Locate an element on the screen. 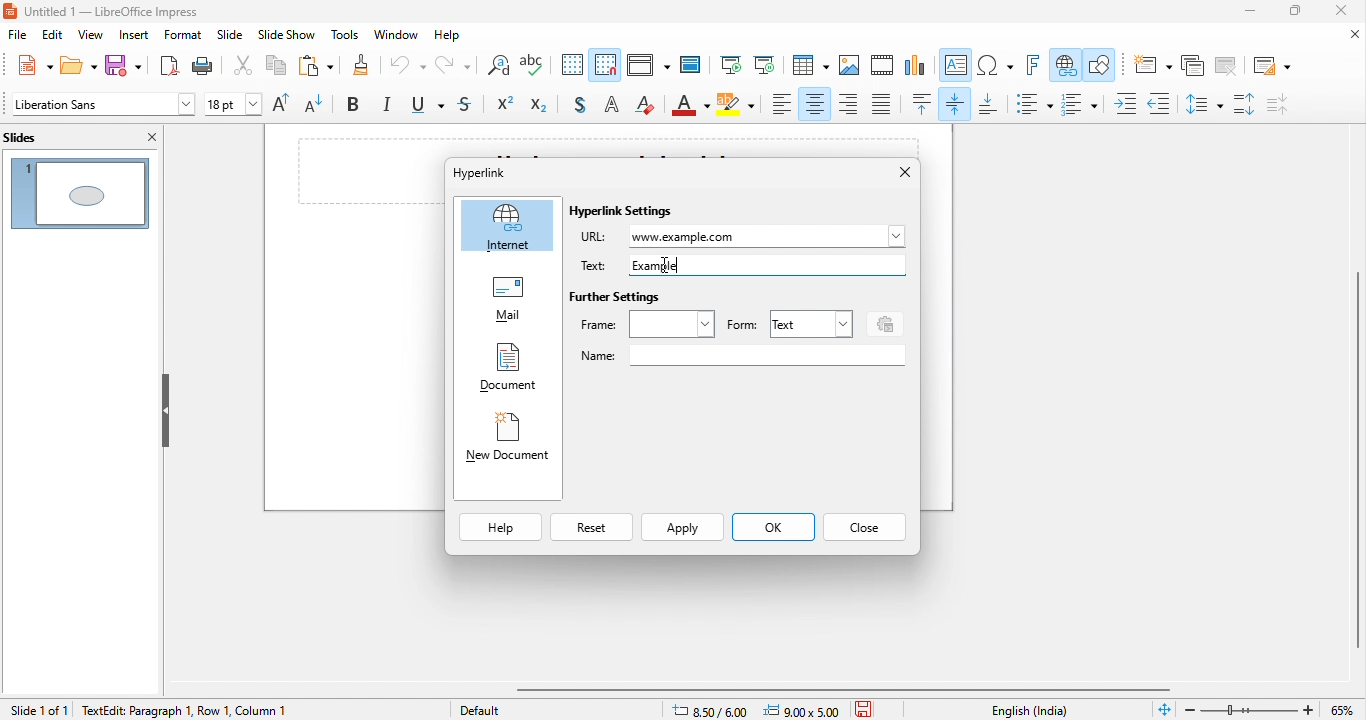 This screenshot has height=720, width=1366. window is located at coordinates (399, 35).